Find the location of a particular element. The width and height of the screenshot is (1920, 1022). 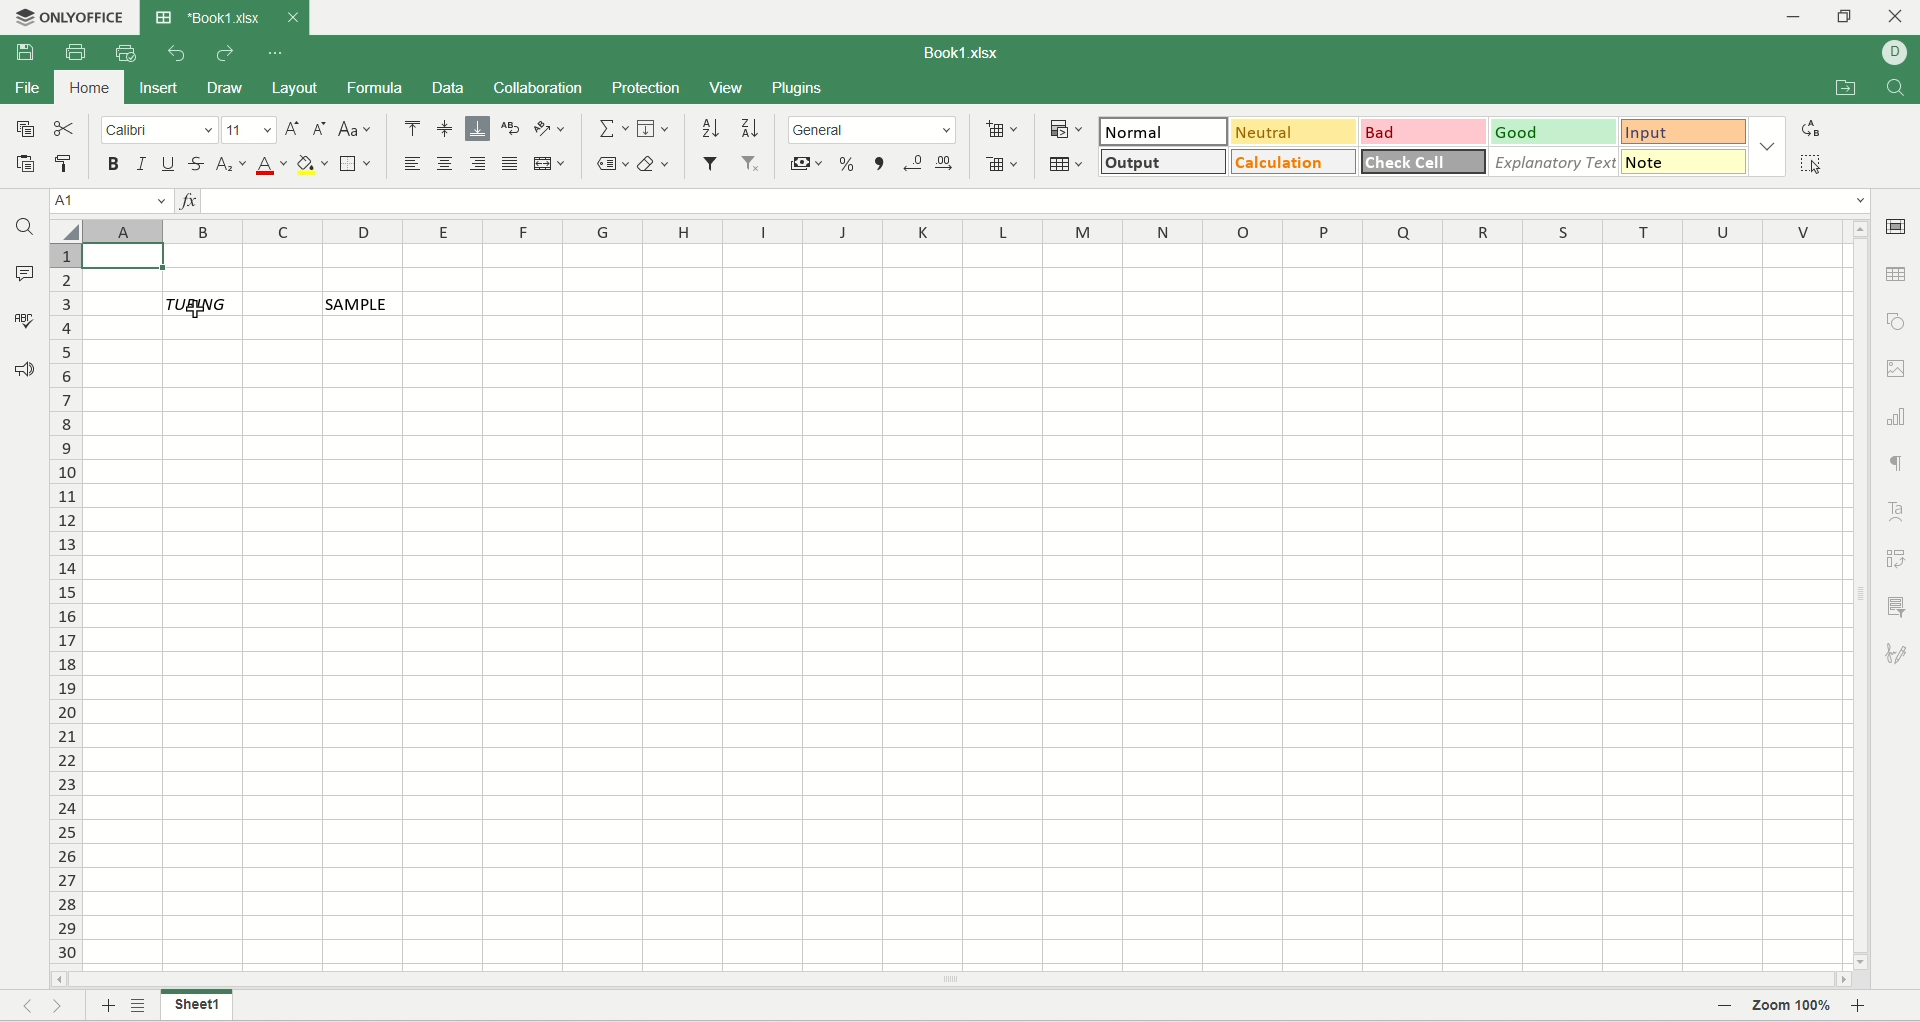

format options is located at coordinates (1769, 150).